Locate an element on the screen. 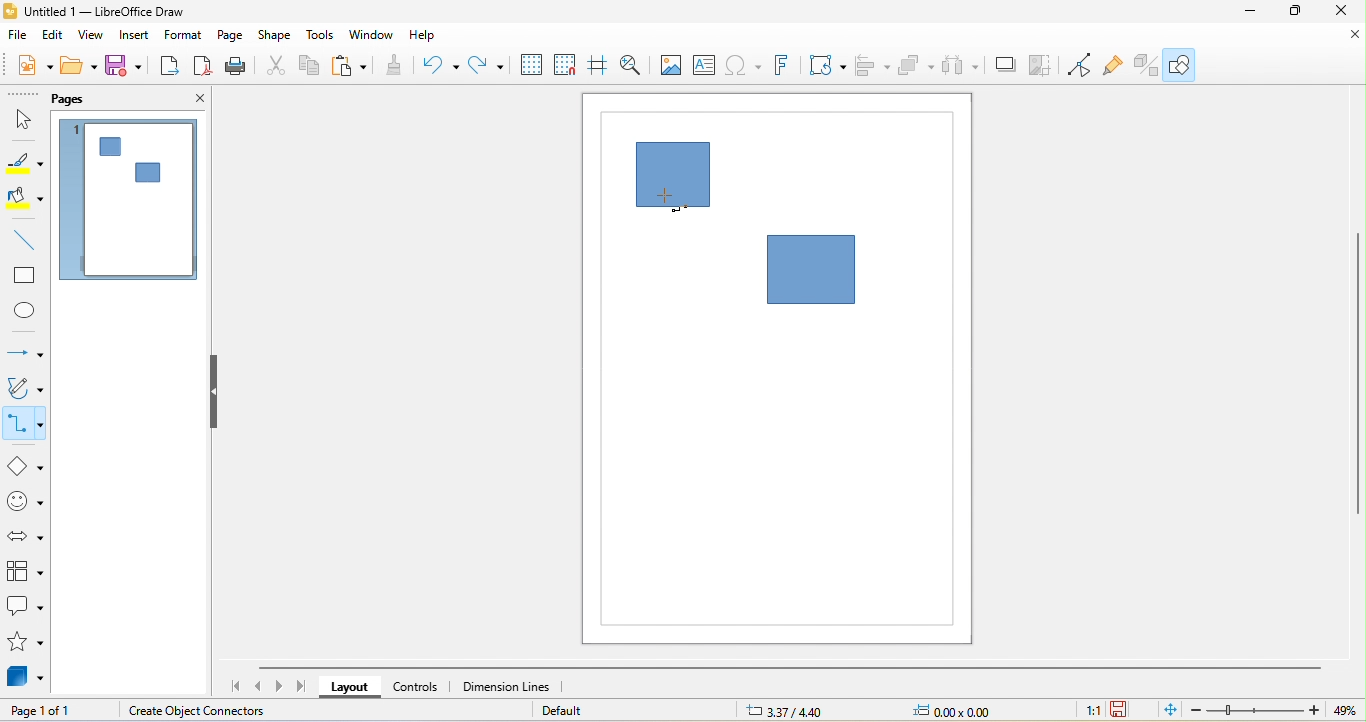 This screenshot has height=722, width=1366. stars and banners is located at coordinates (27, 642).